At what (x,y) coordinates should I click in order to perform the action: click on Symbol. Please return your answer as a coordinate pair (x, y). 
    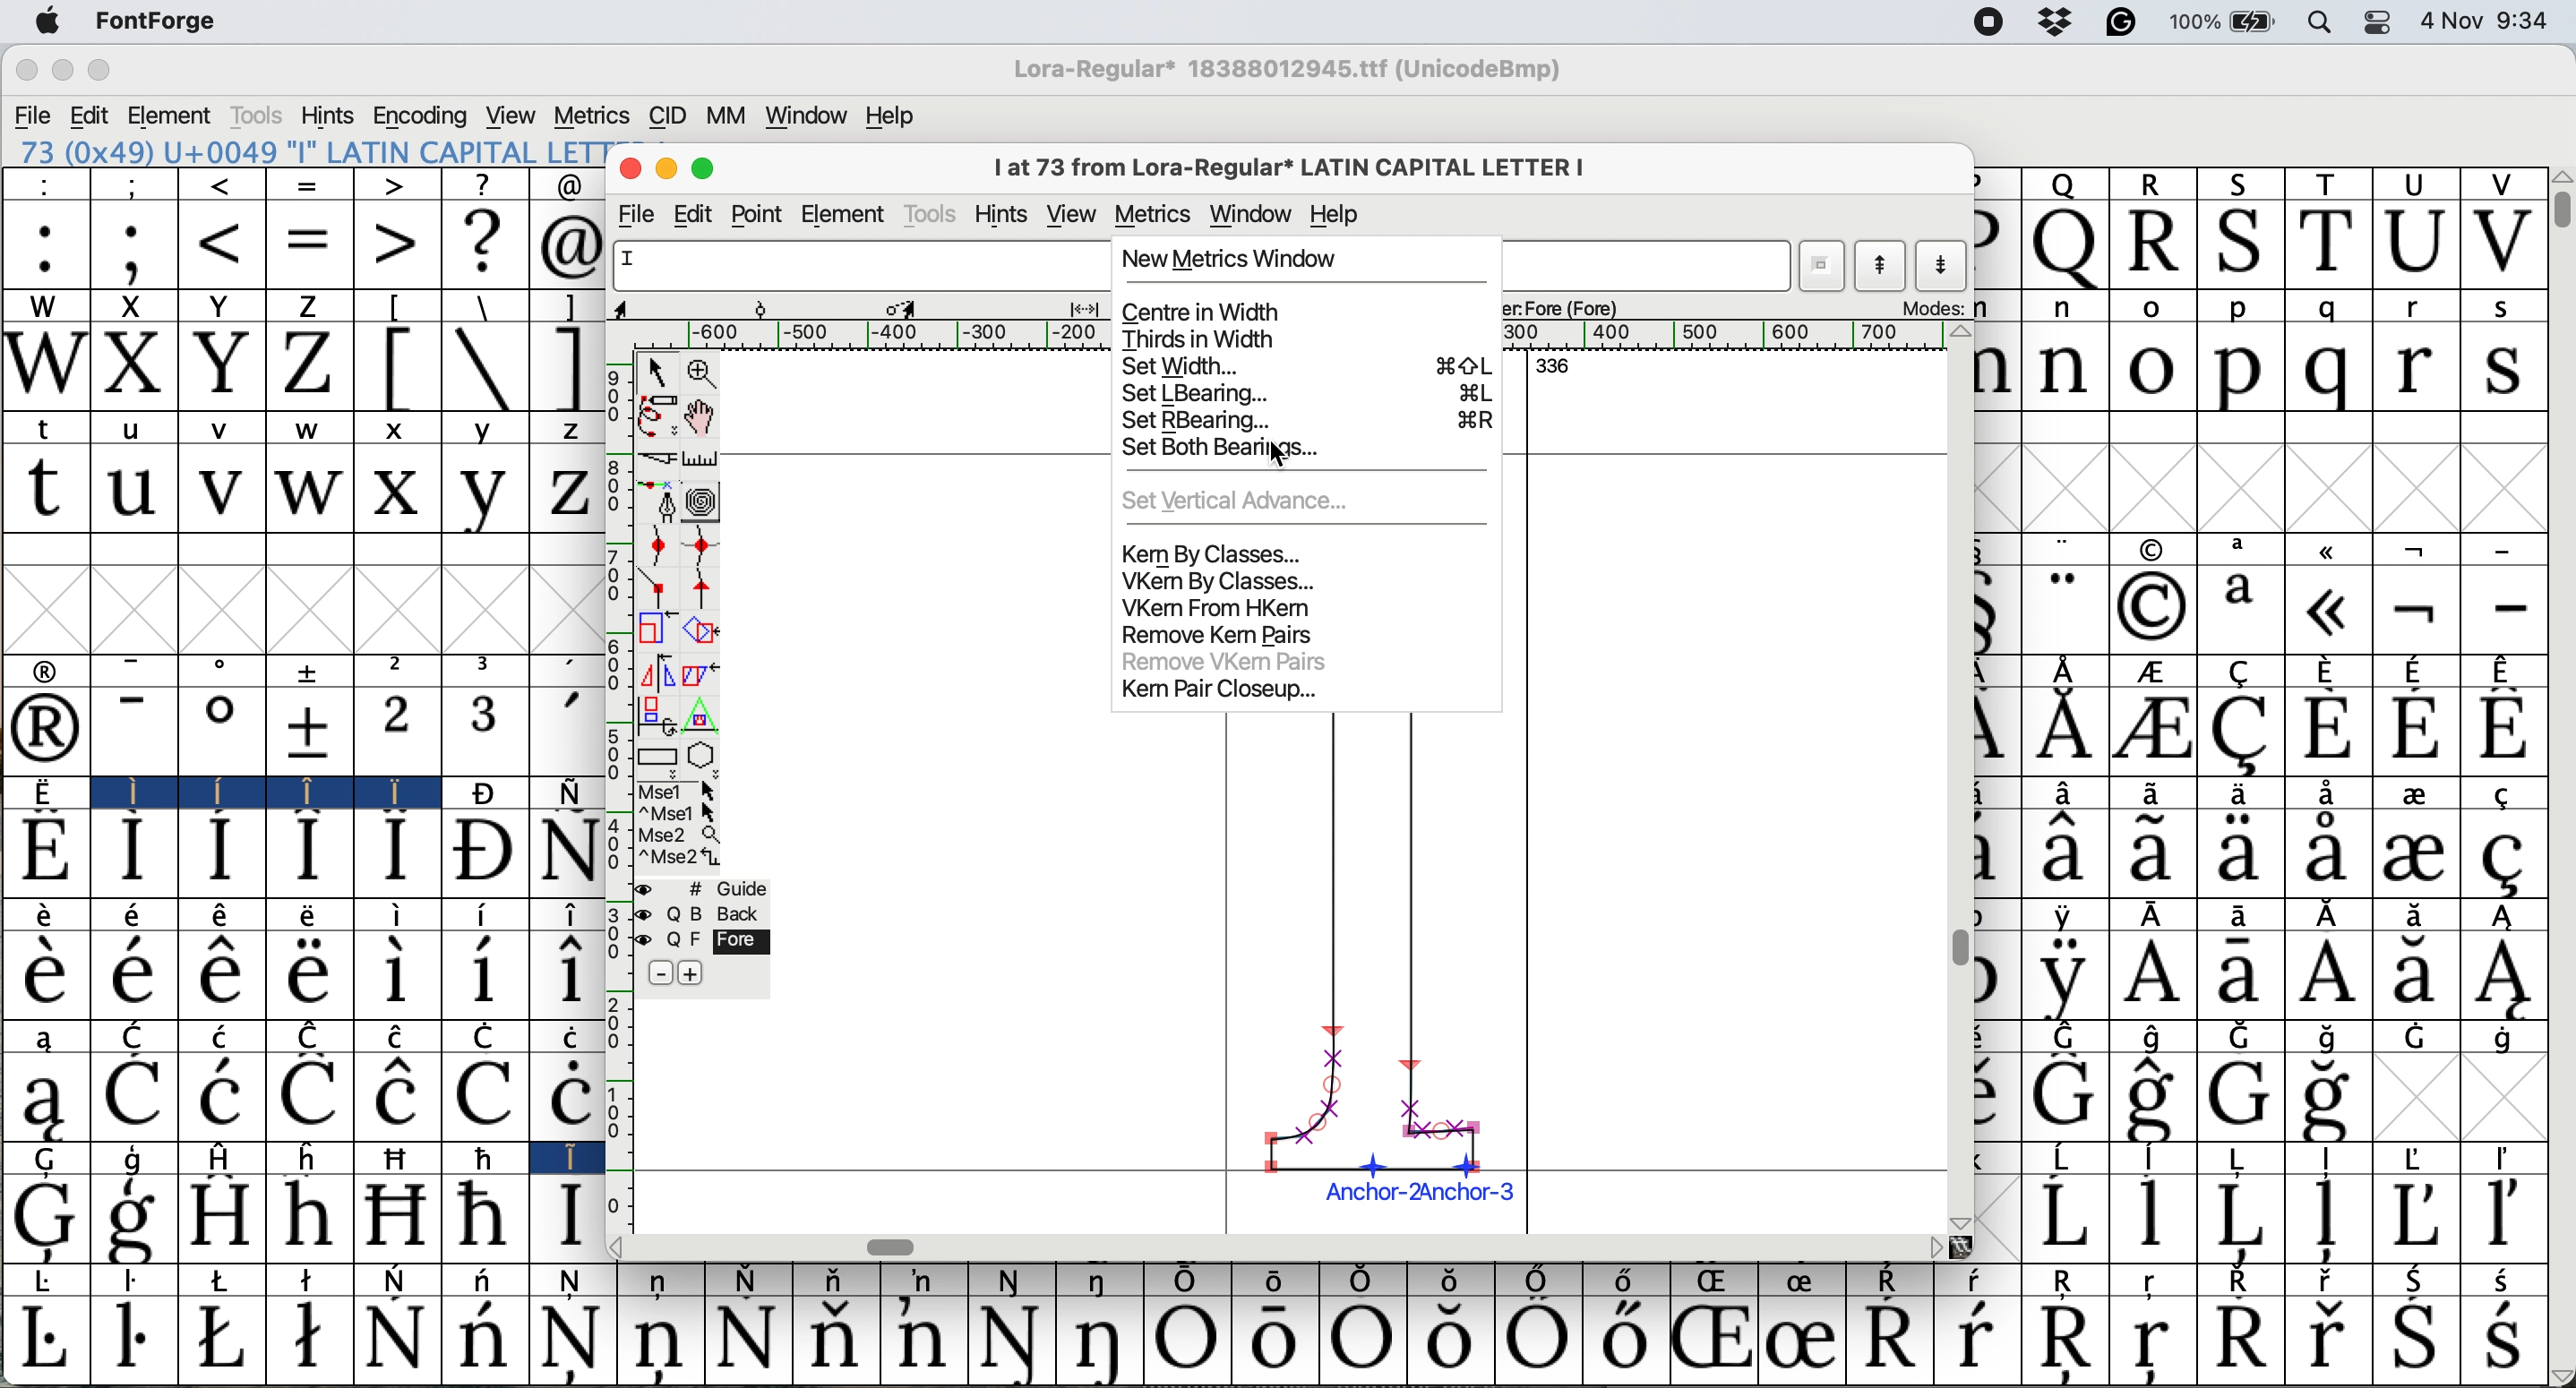
    Looking at the image, I should click on (479, 853).